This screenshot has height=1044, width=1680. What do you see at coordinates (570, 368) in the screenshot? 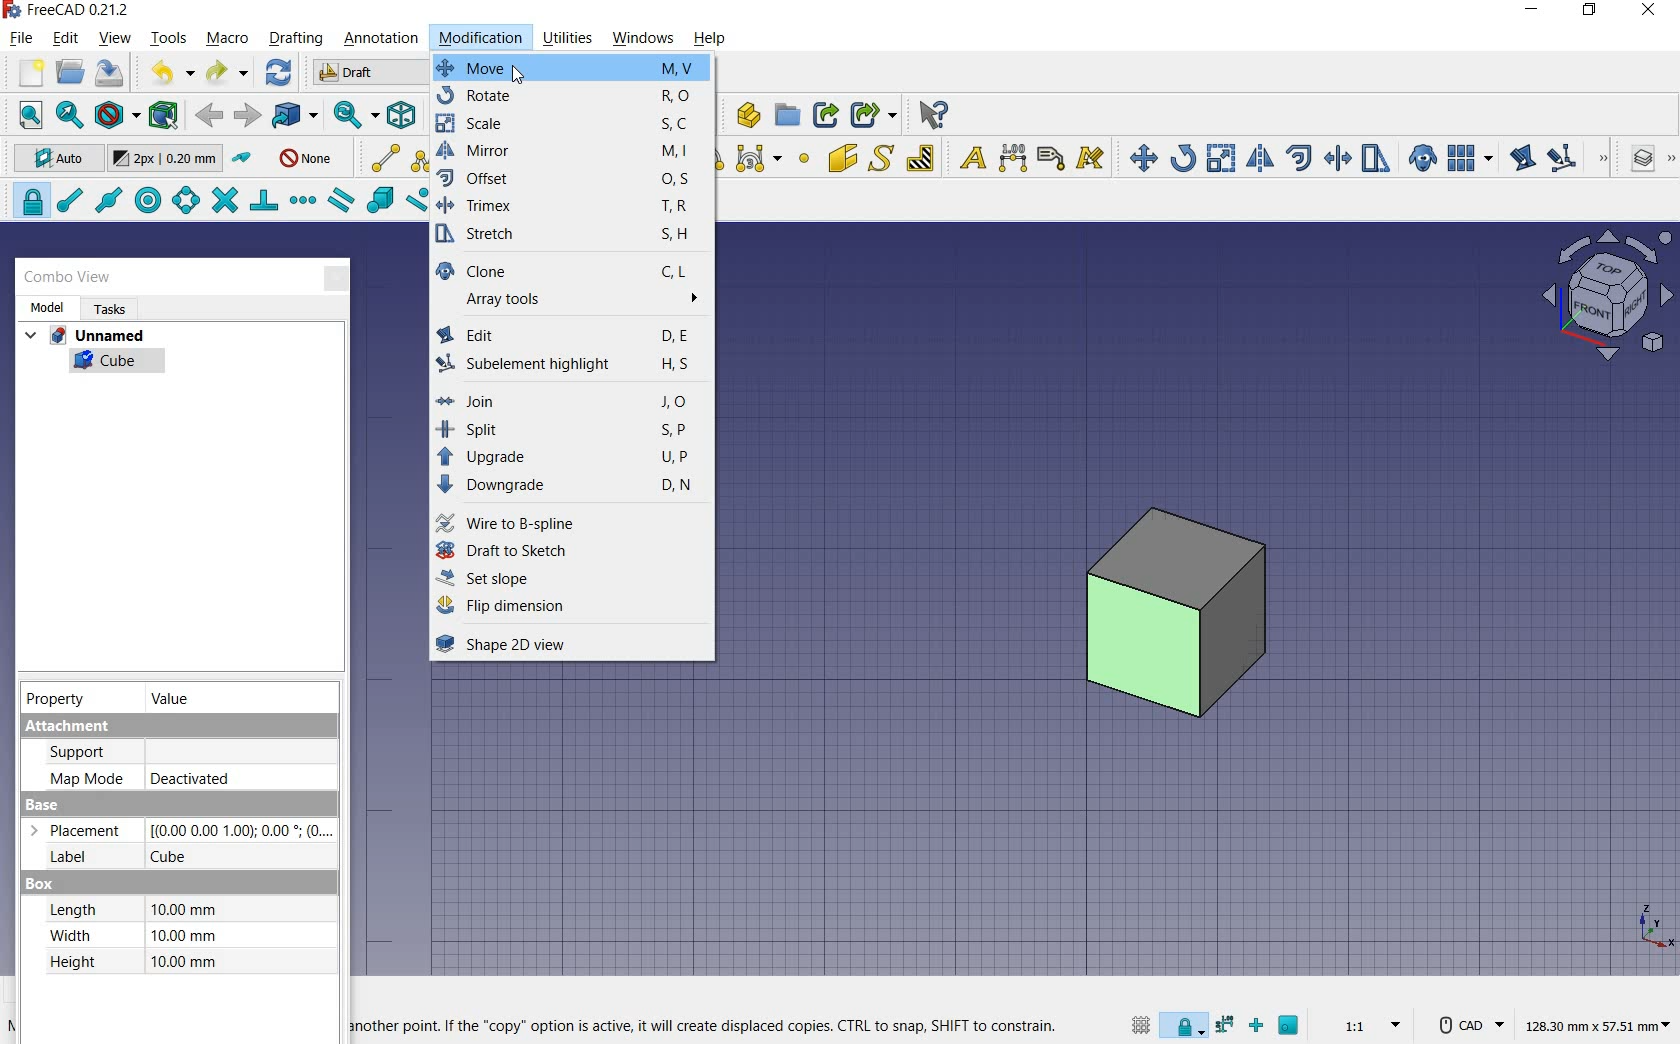
I see `subelement highlight` at bounding box center [570, 368].